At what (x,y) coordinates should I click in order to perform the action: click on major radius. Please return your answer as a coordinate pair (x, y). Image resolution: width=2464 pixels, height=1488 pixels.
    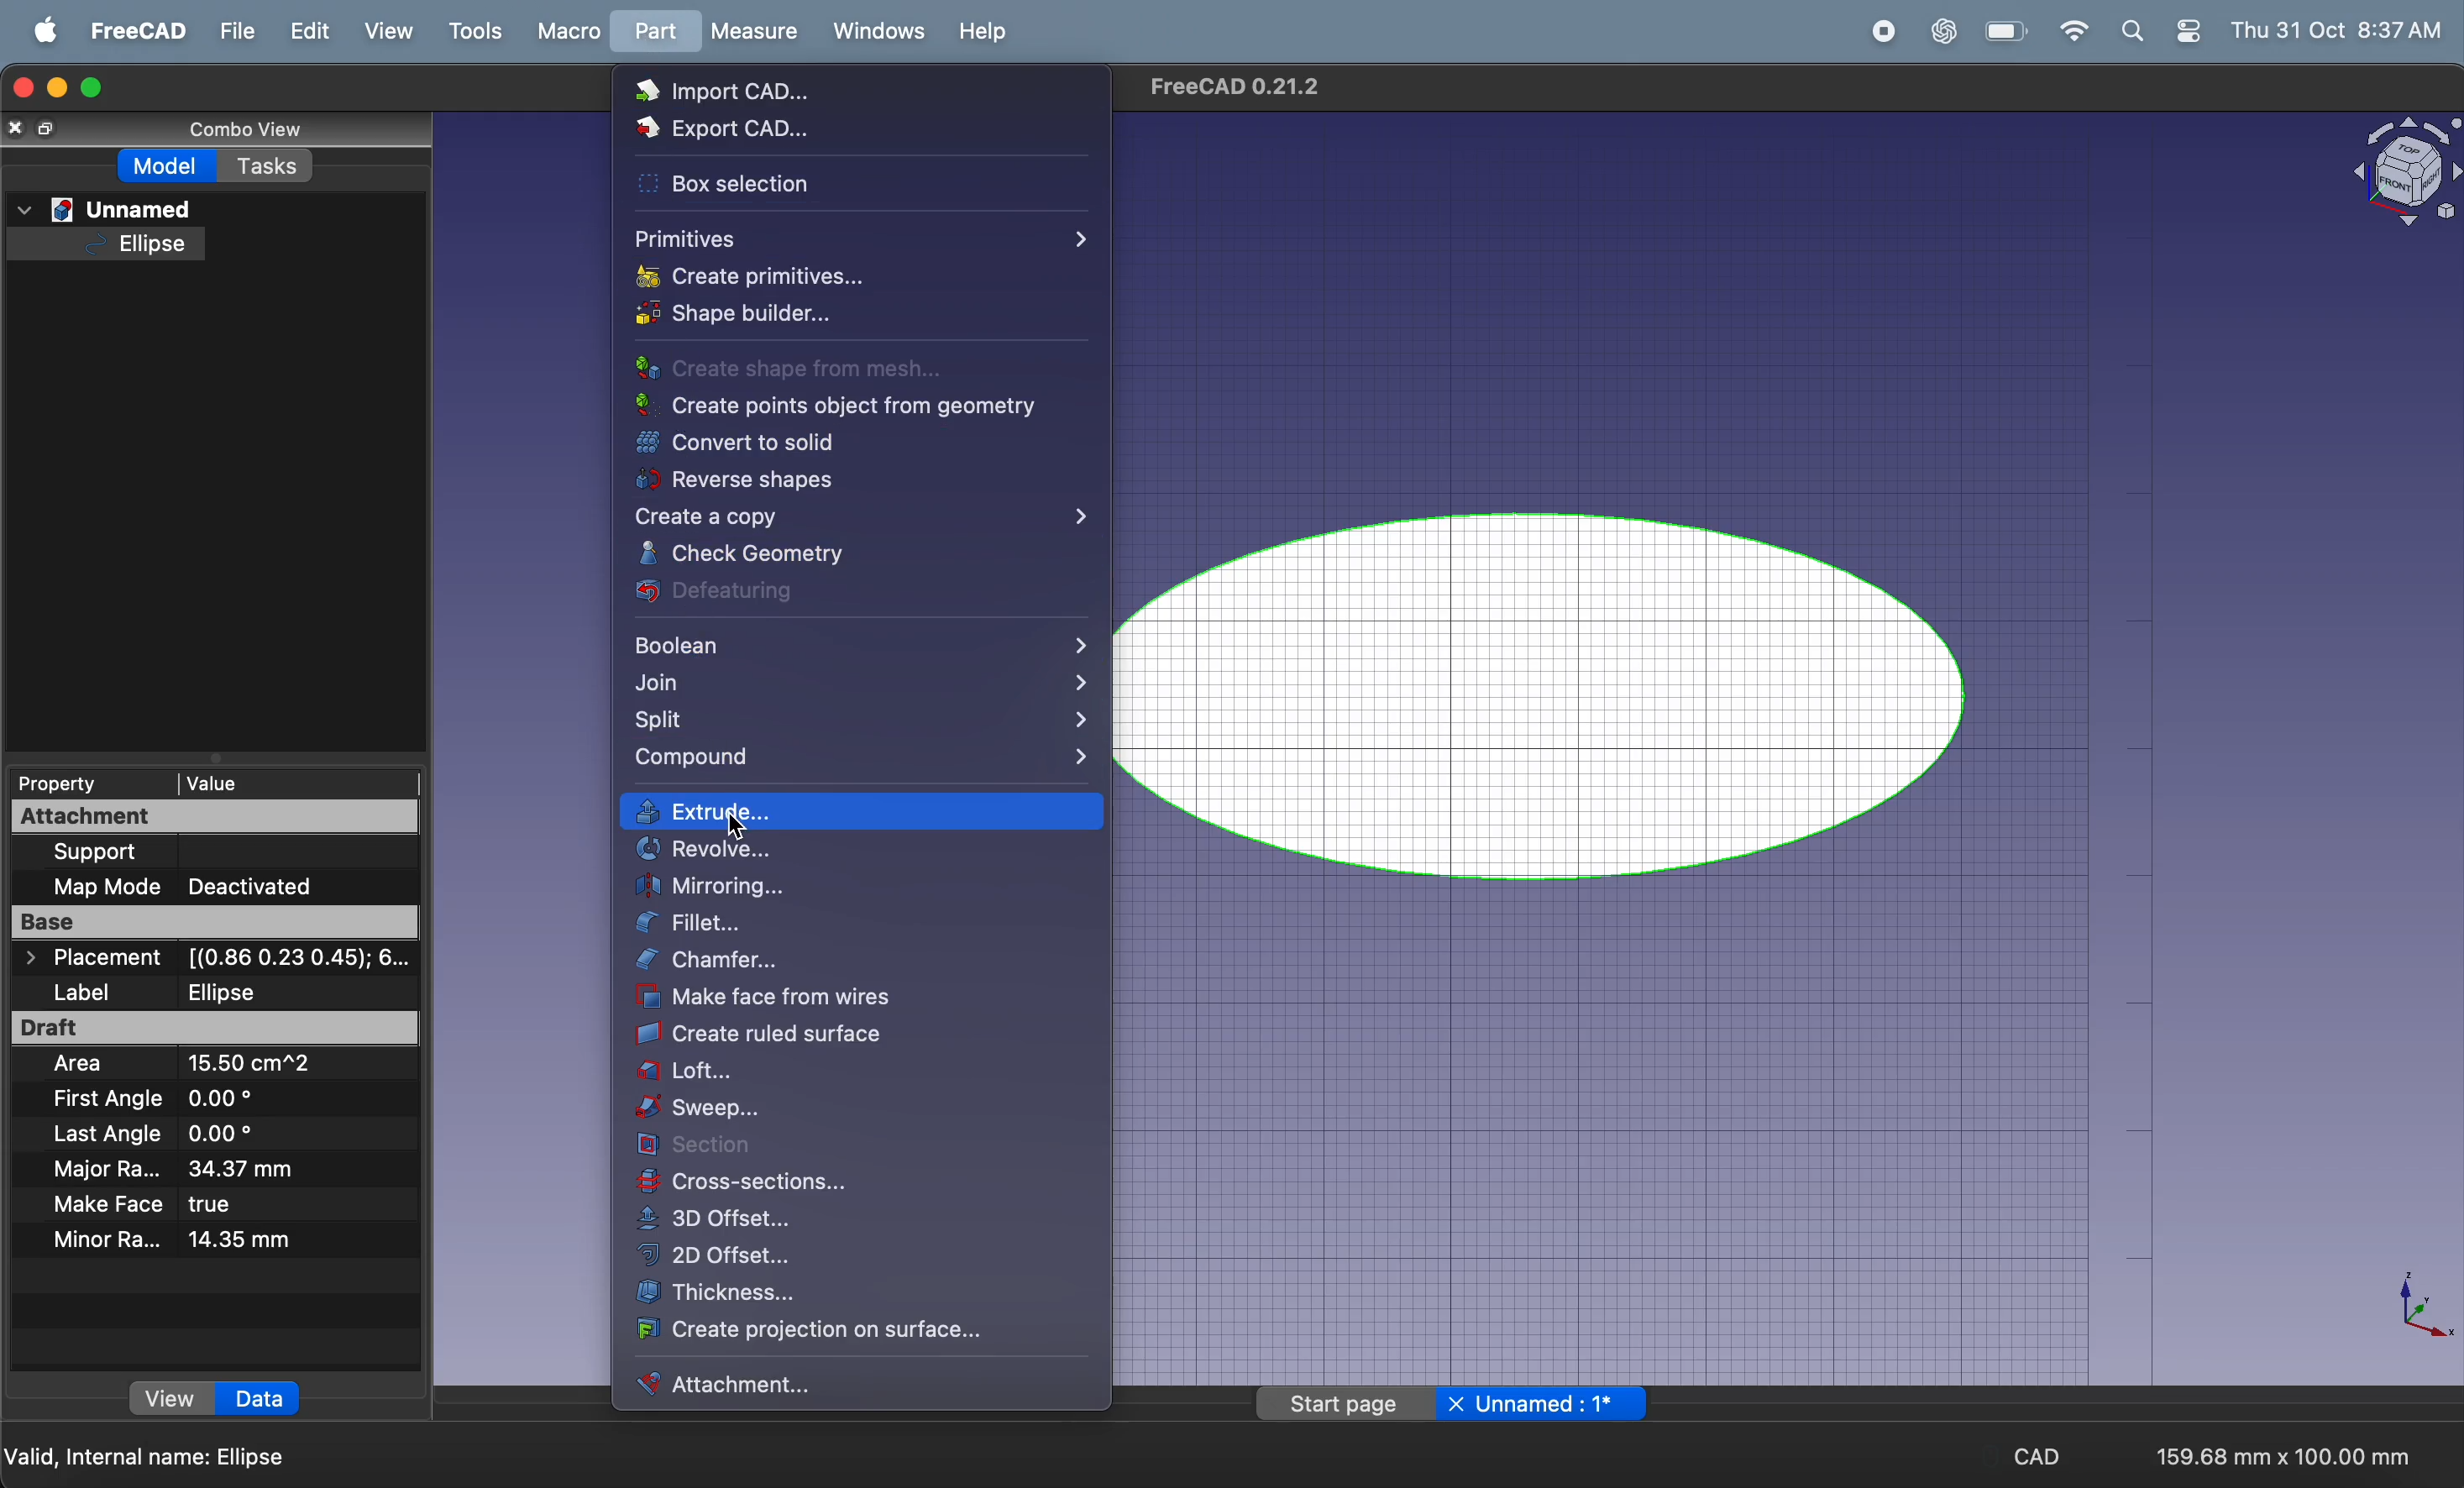
    Looking at the image, I should click on (204, 1170).